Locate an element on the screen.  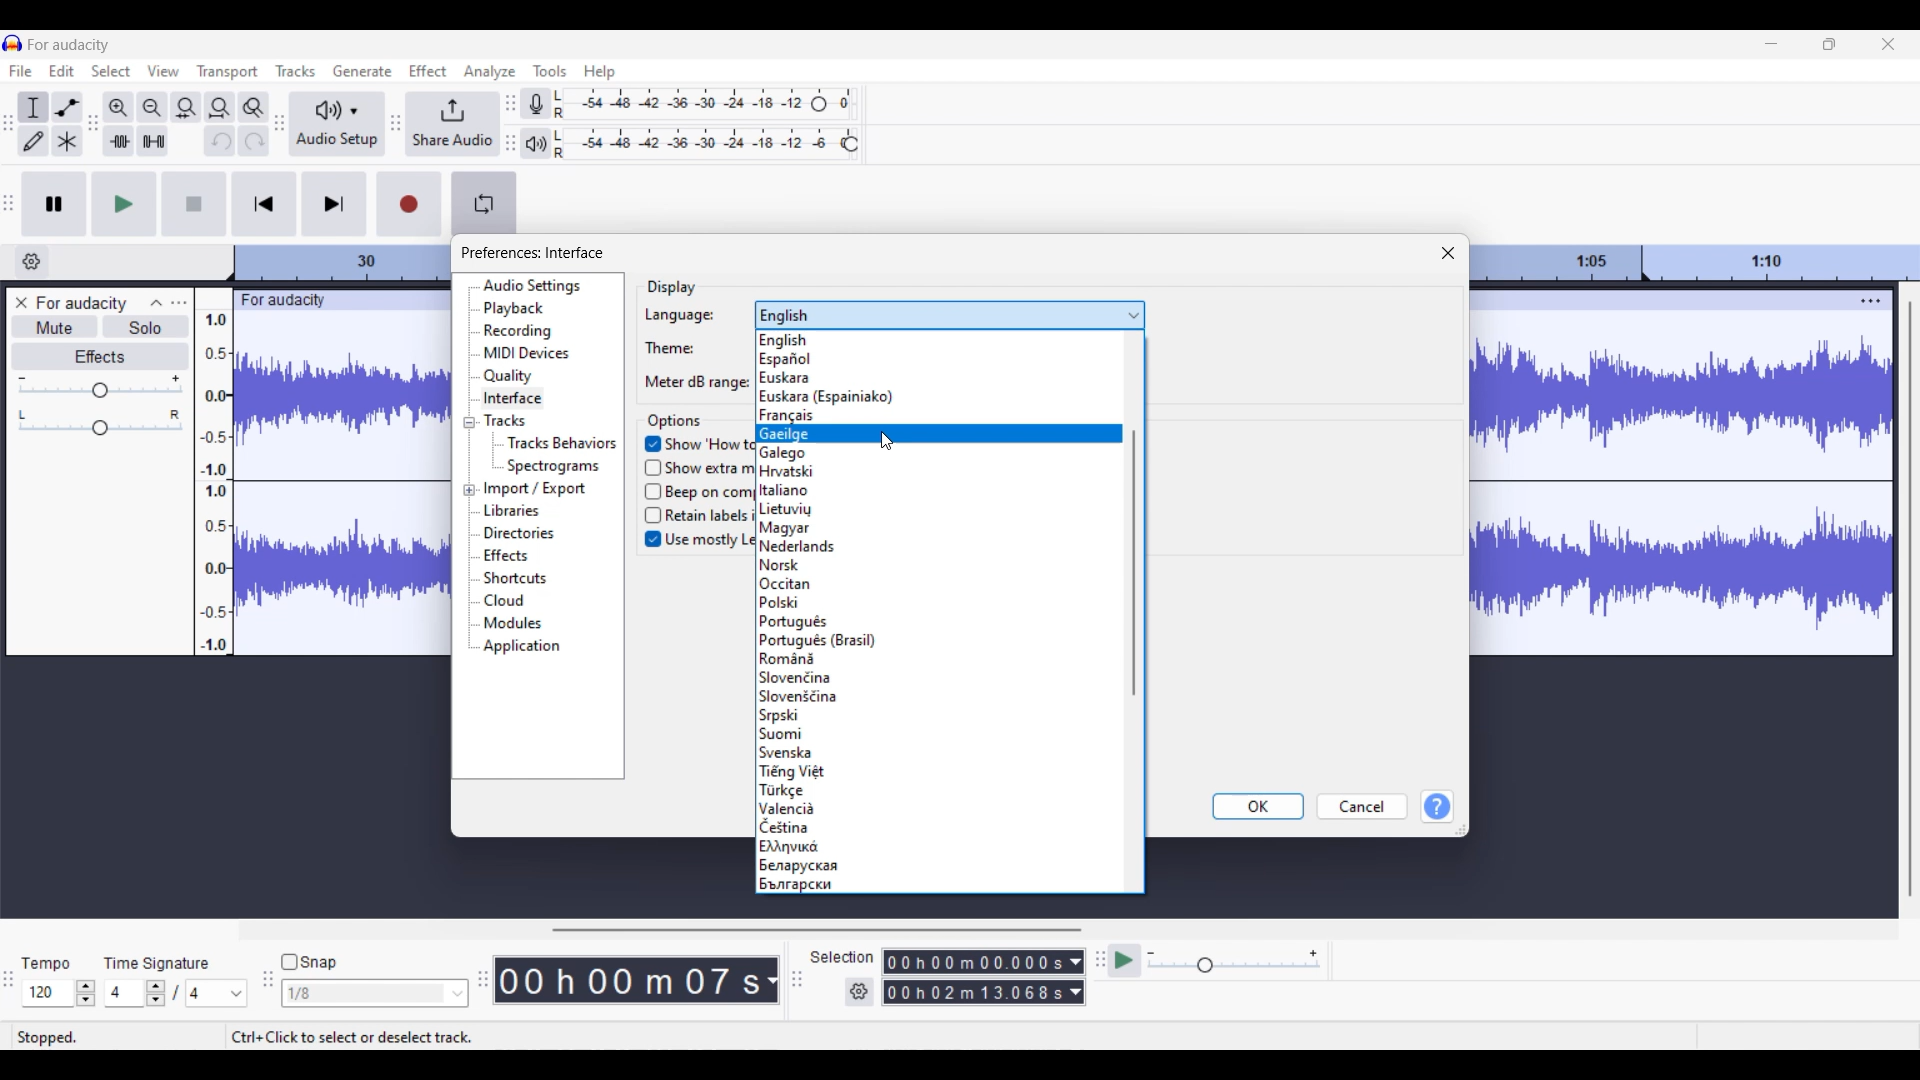
Shortcuts is located at coordinates (514, 578).